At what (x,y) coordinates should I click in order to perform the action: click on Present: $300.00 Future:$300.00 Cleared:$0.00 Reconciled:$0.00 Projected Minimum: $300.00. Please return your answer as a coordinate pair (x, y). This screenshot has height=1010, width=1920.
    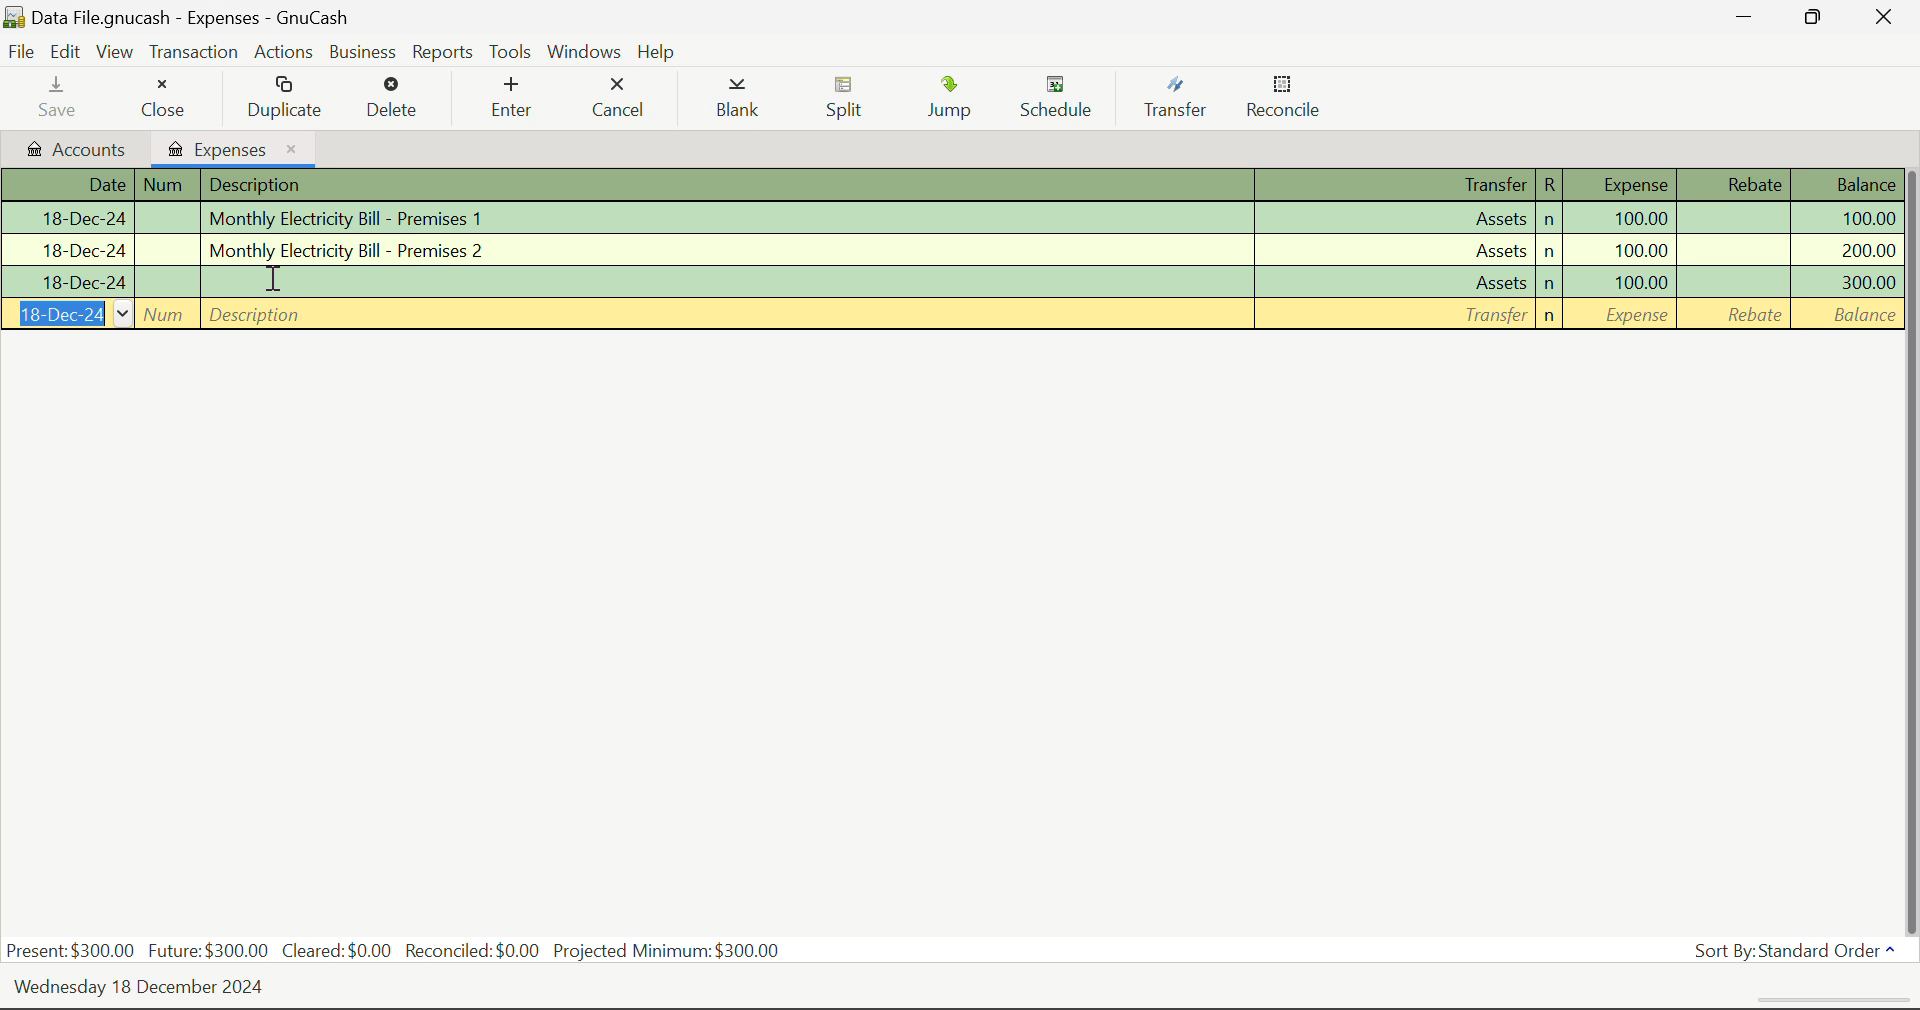
    Looking at the image, I should click on (400, 952).